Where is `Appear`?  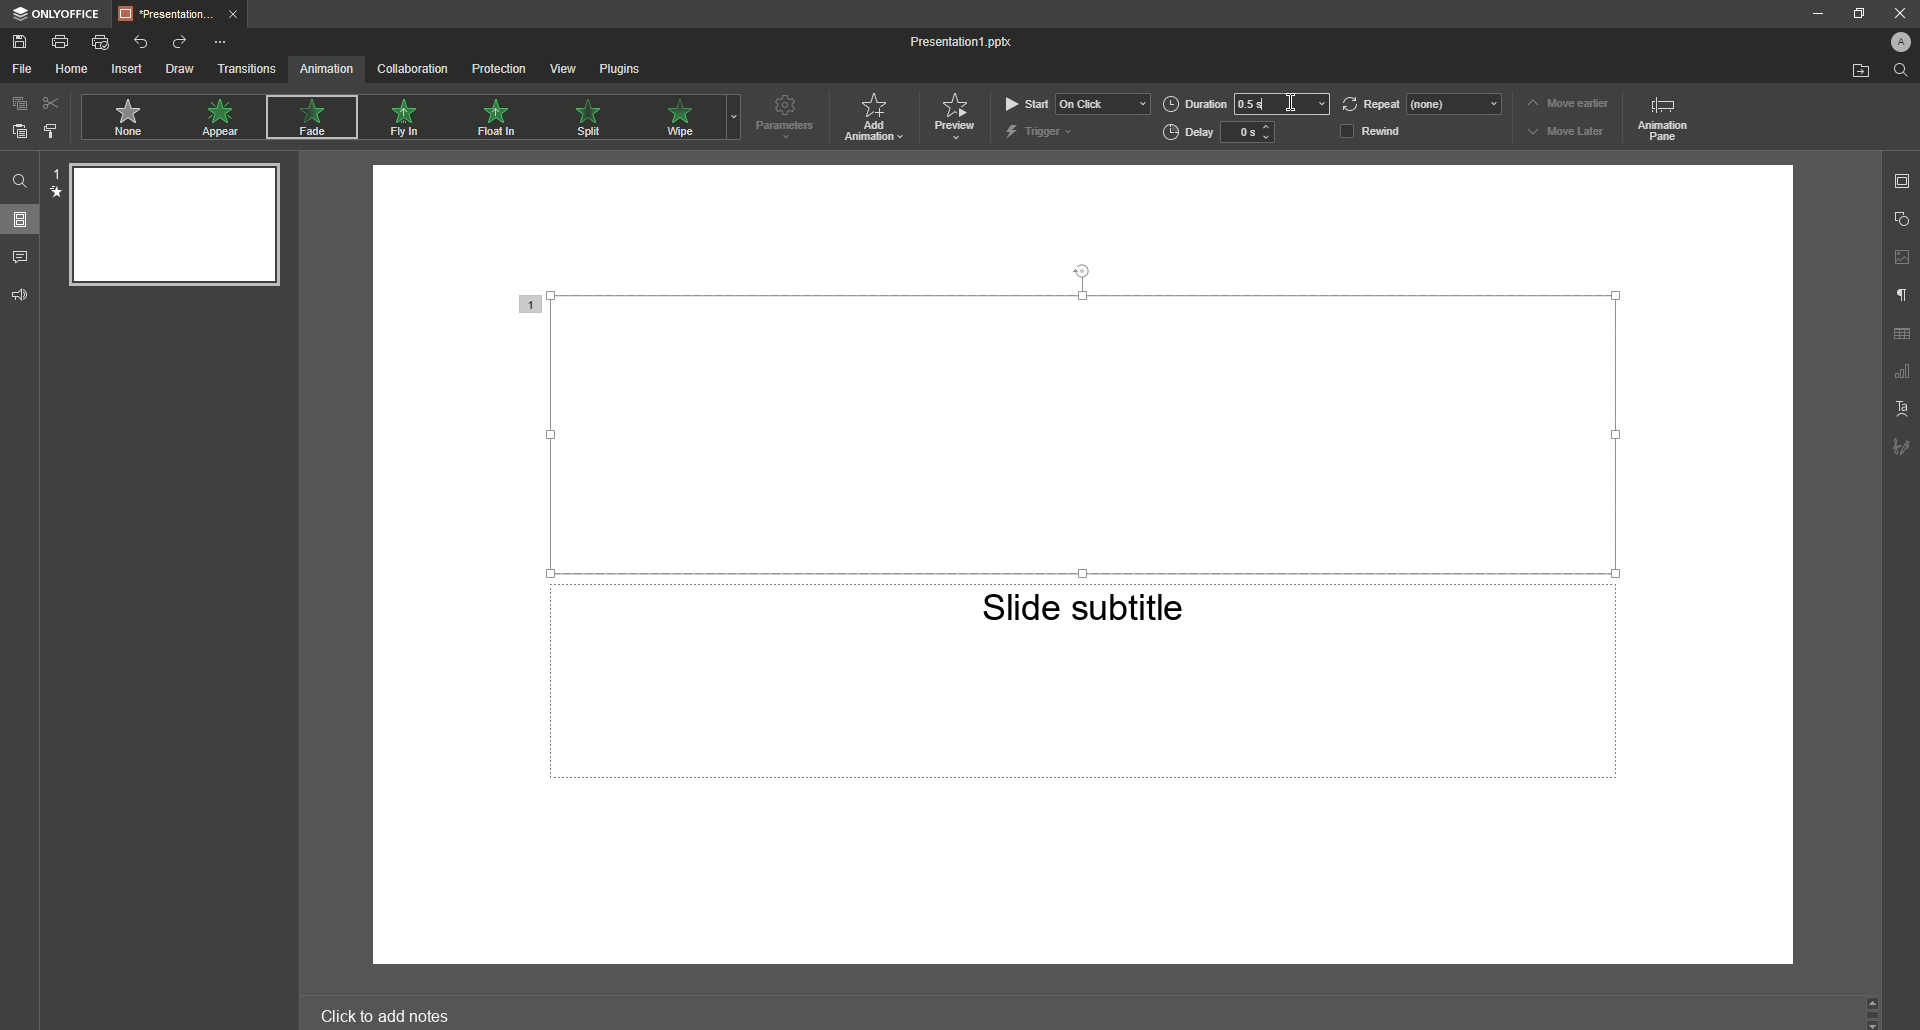
Appear is located at coordinates (222, 119).